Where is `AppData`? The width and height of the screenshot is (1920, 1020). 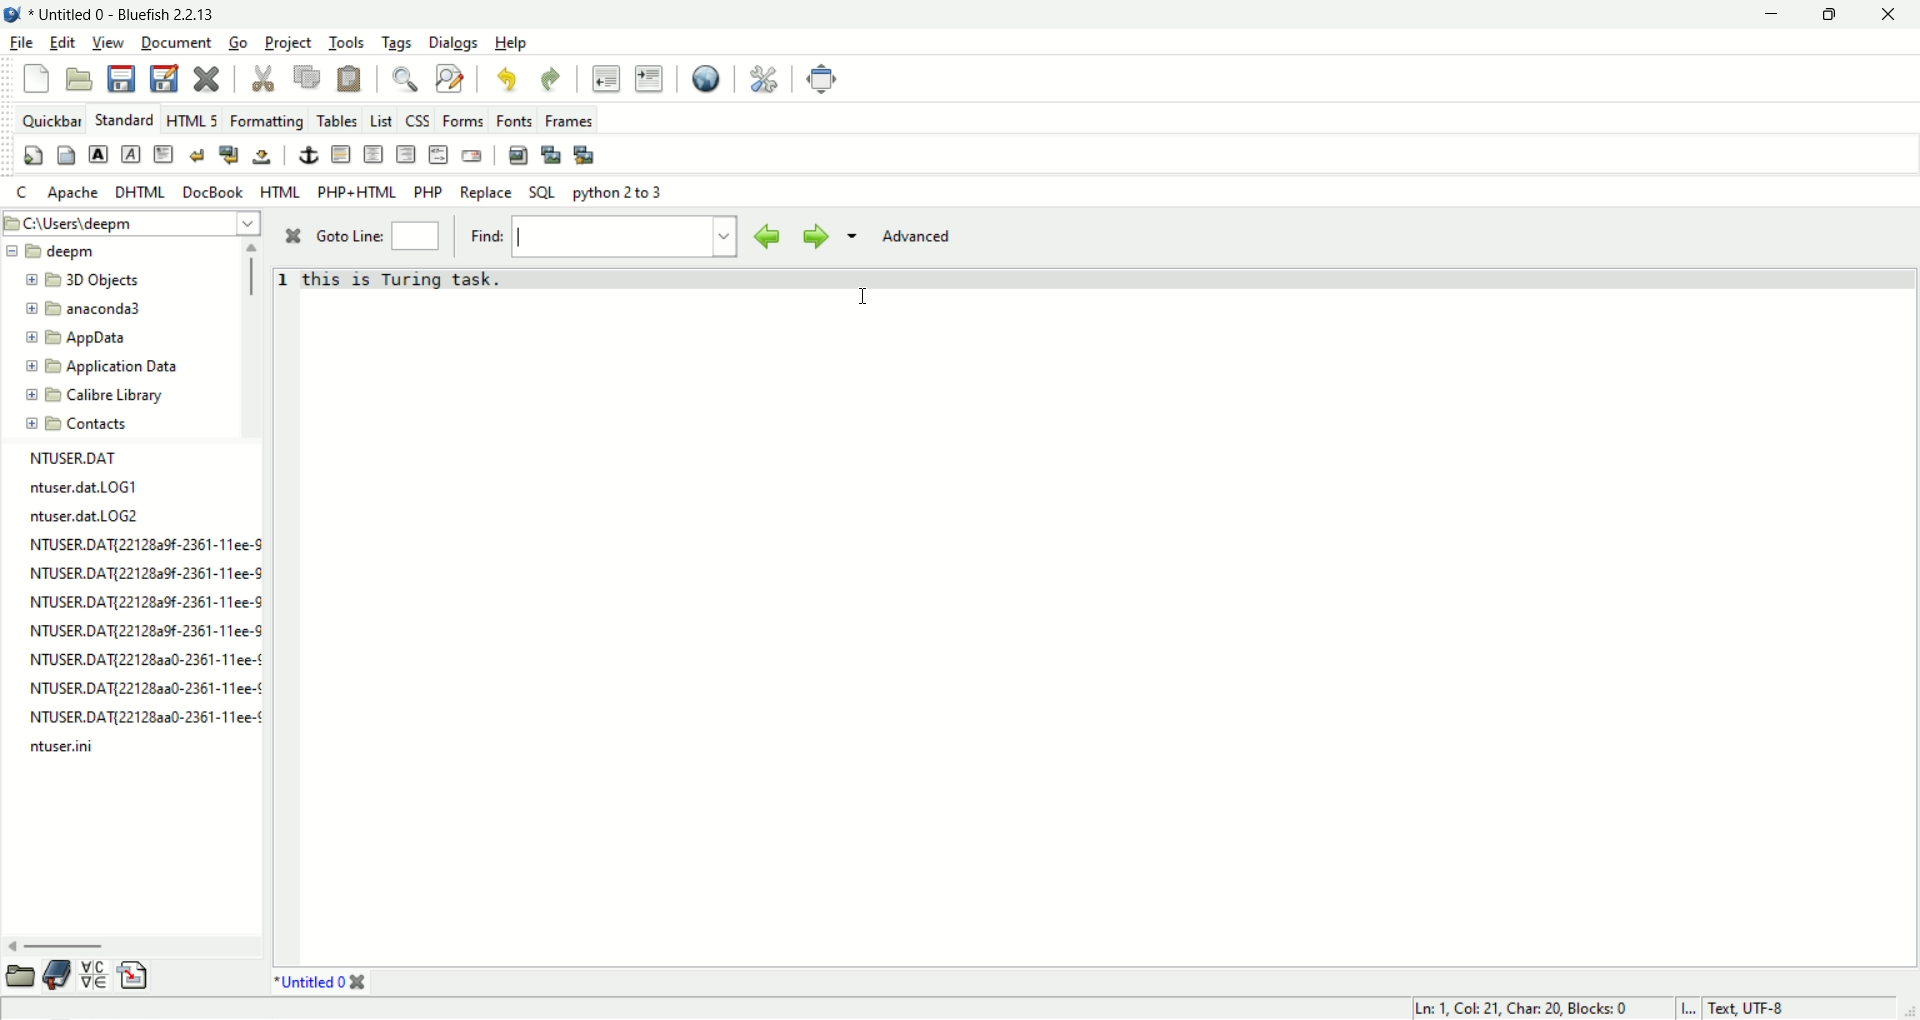 AppData is located at coordinates (88, 339).